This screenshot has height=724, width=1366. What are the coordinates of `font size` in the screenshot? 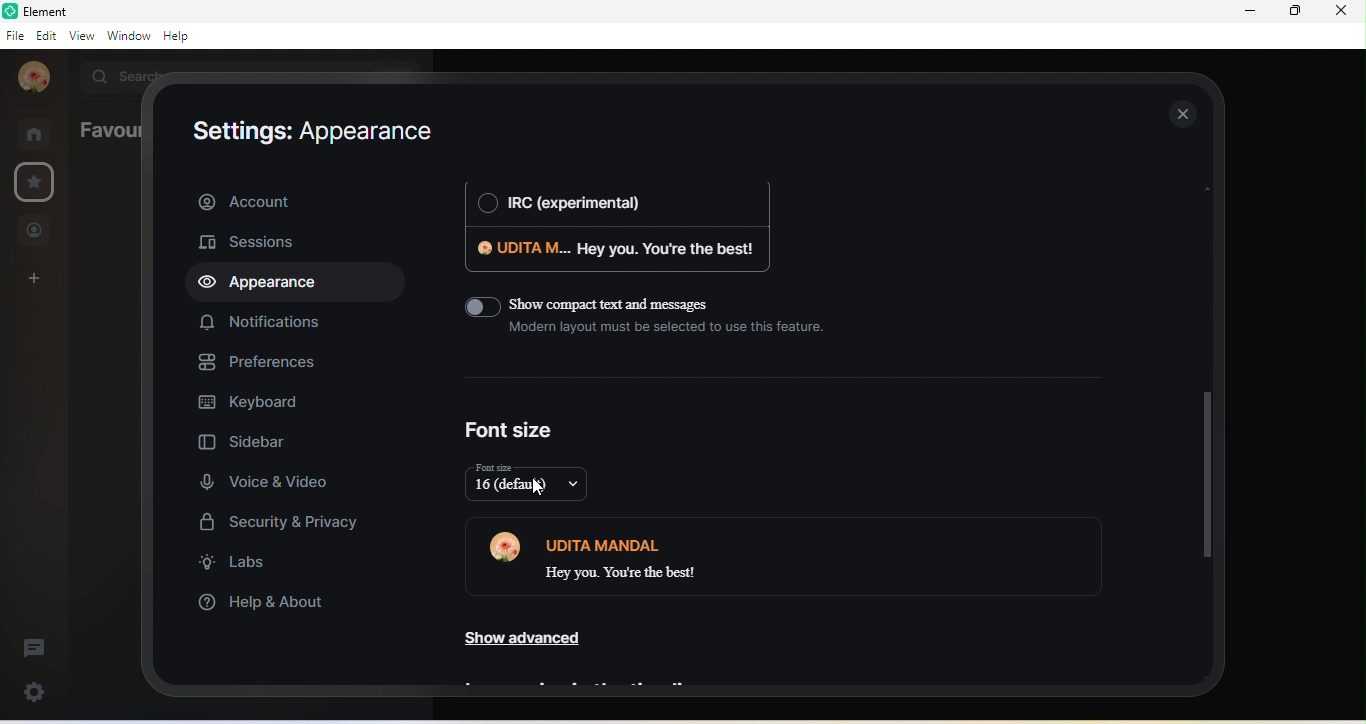 It's located at (511, 431).